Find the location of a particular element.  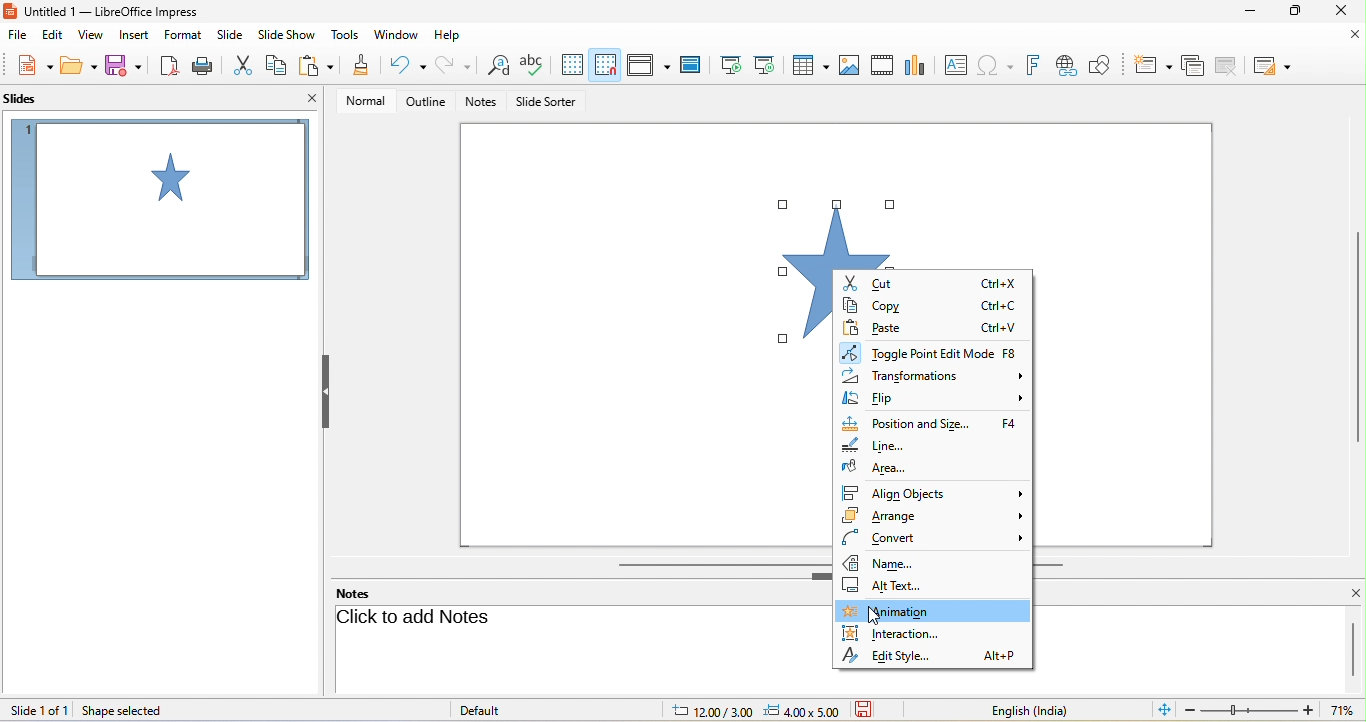

shape selected is located at coordinates (126, 711).